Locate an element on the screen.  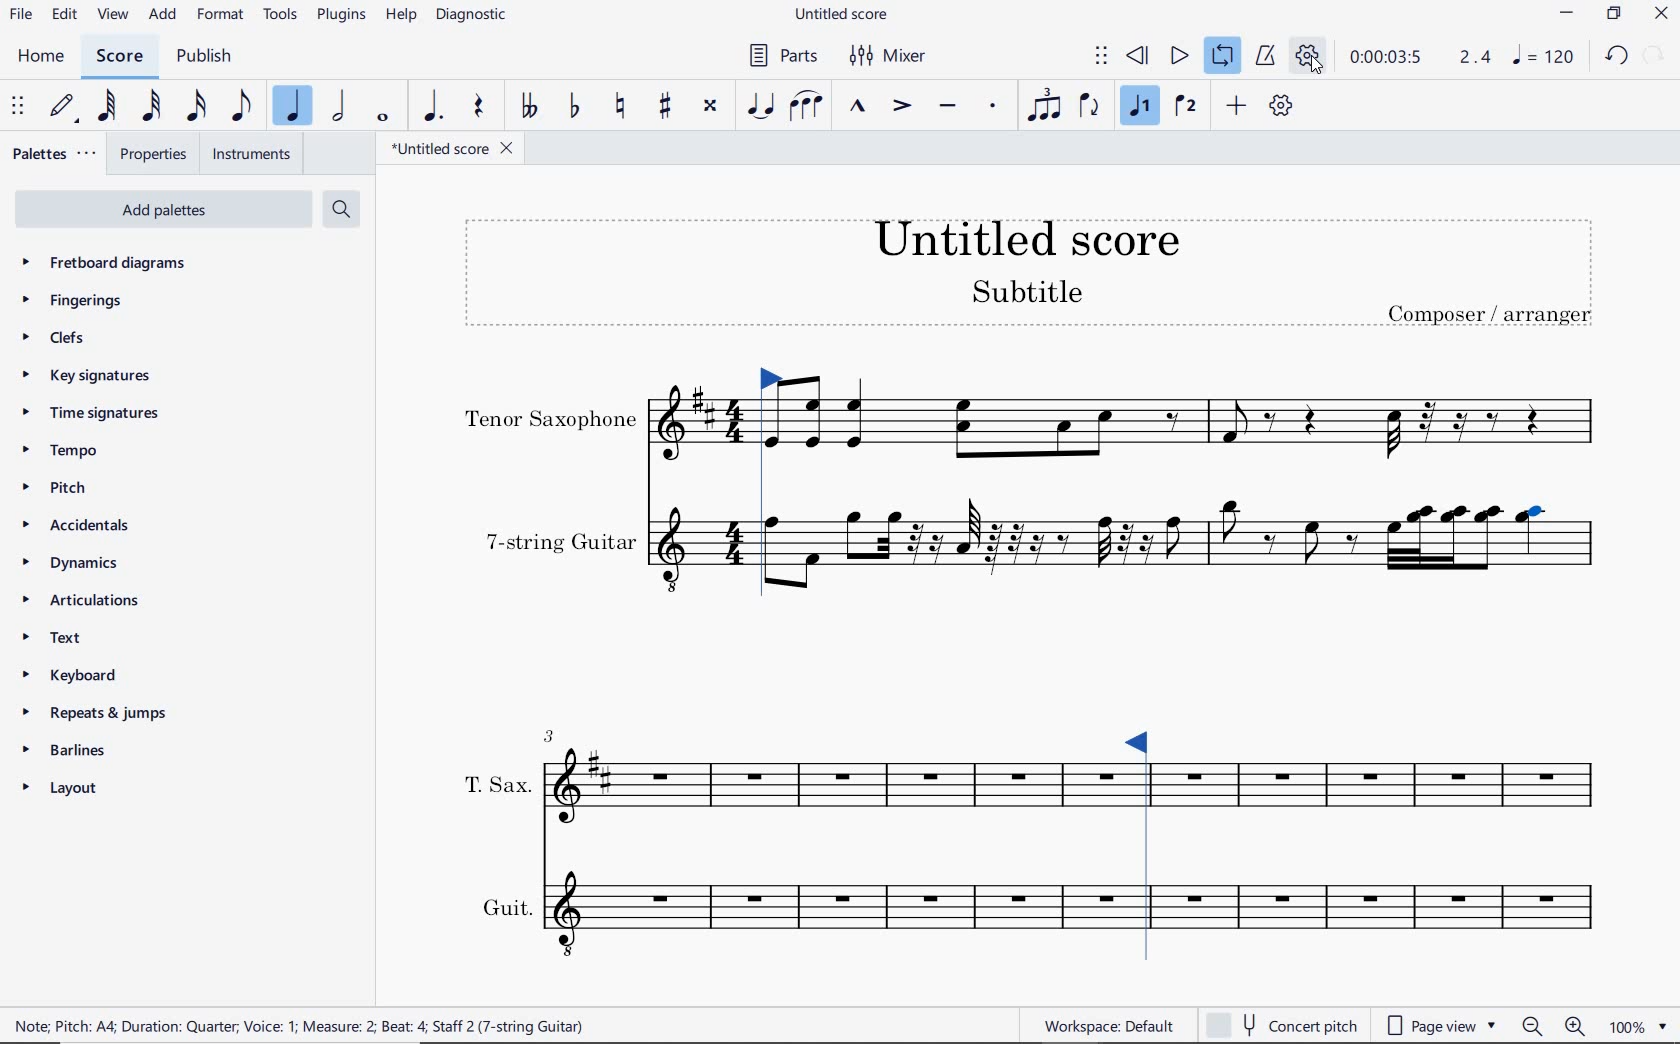
TITLE is located at coordinates (1025, 268).